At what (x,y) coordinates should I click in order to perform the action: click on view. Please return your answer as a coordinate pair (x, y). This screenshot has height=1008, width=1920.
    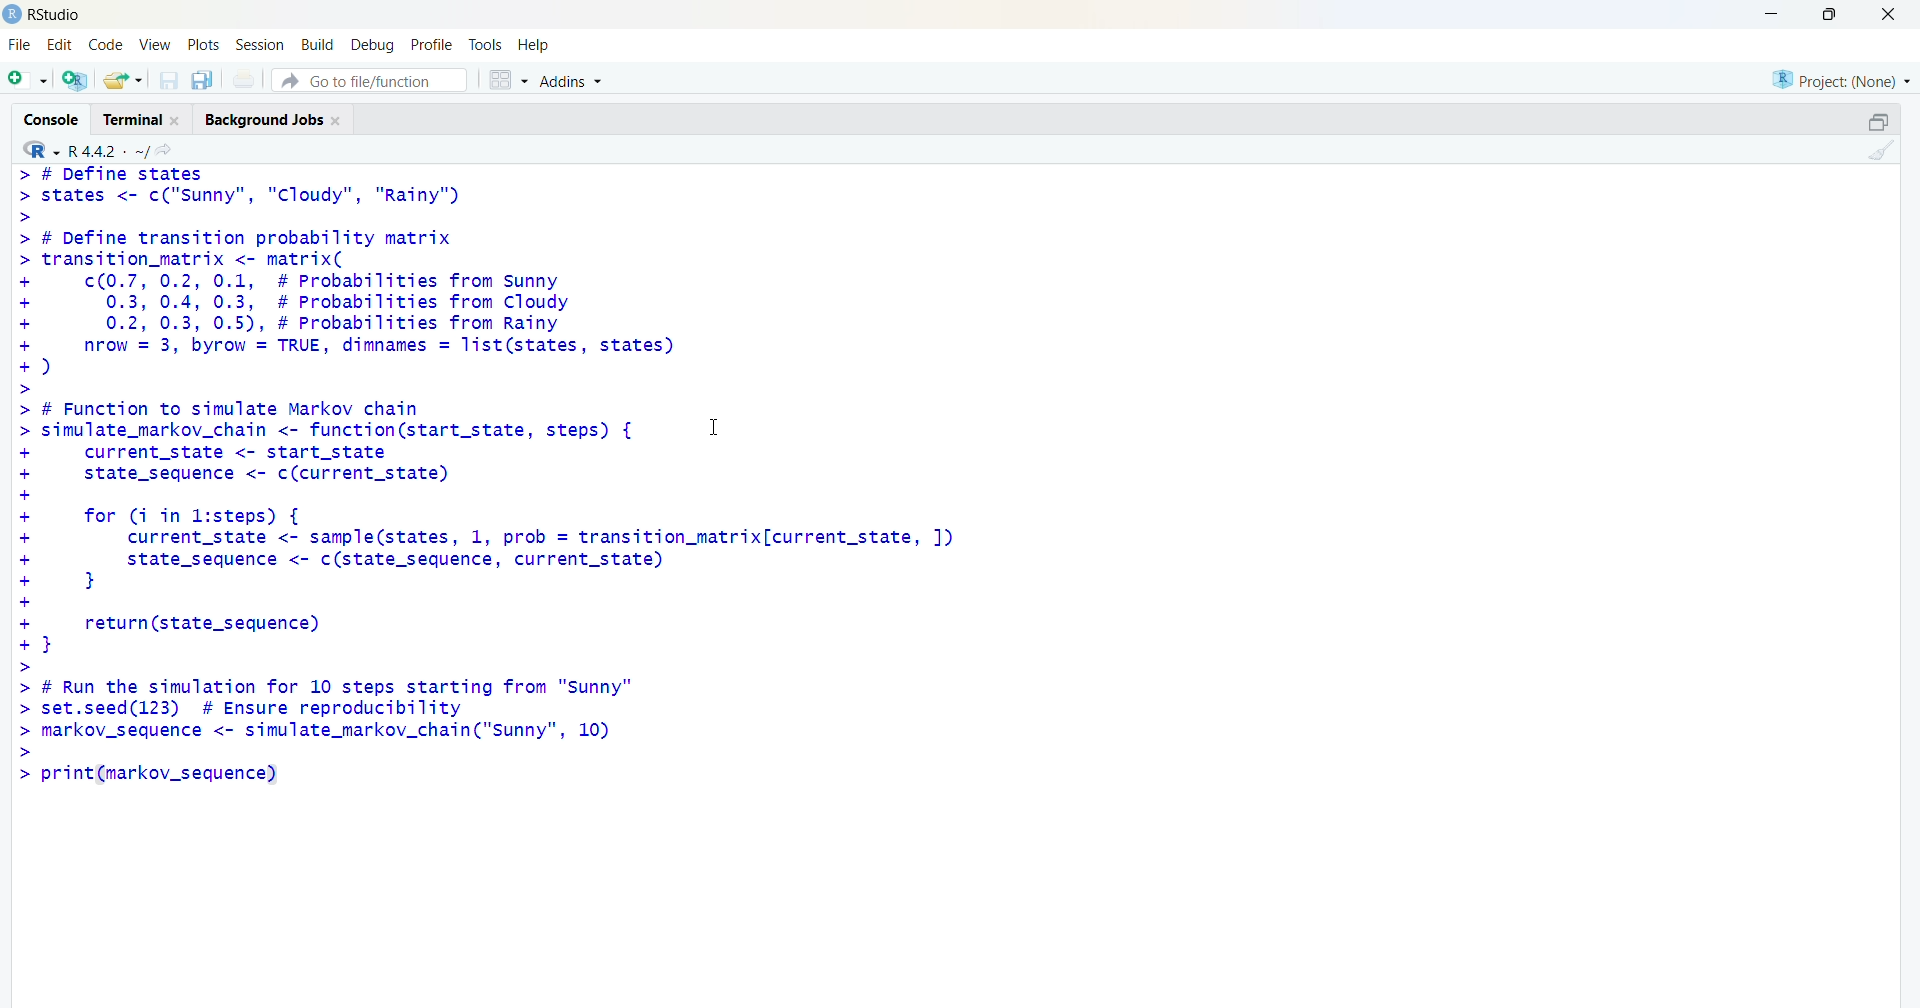
    Looking at the image, I should click on (155, 43).